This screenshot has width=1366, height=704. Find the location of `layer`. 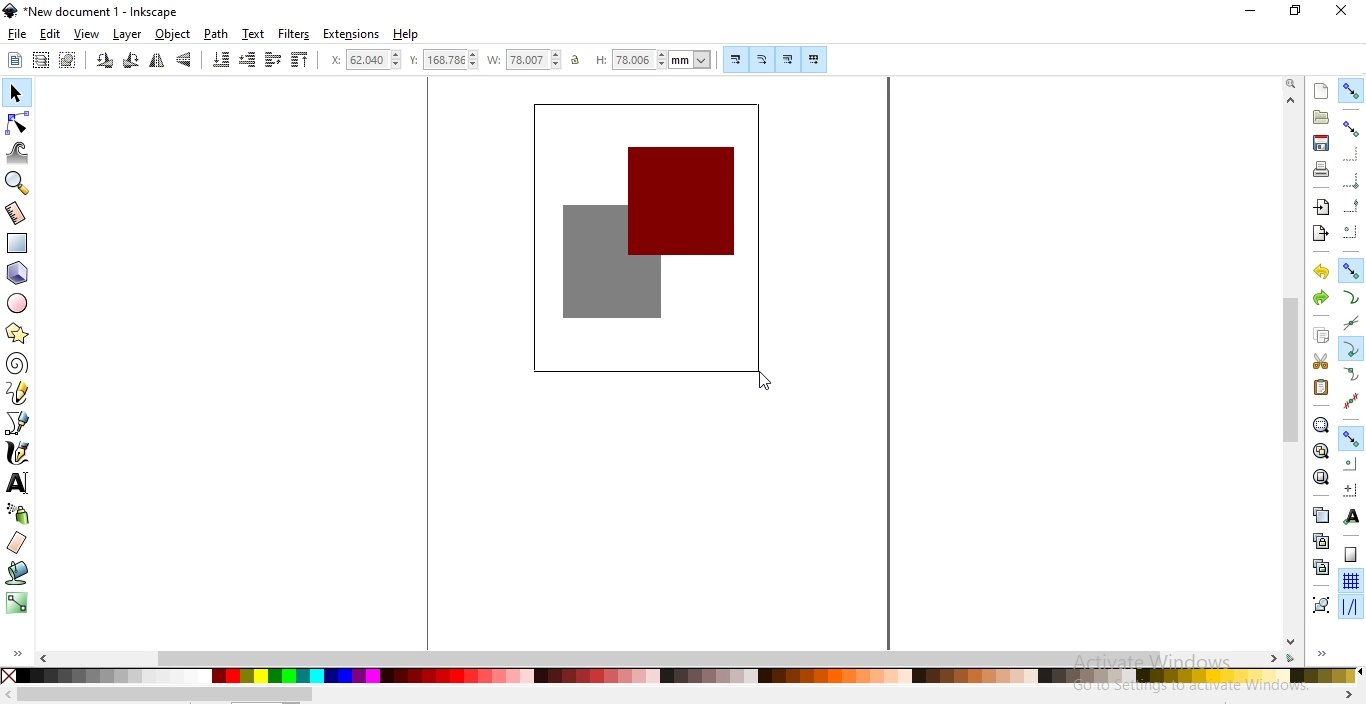

layer is located at coordinates (127, 35).